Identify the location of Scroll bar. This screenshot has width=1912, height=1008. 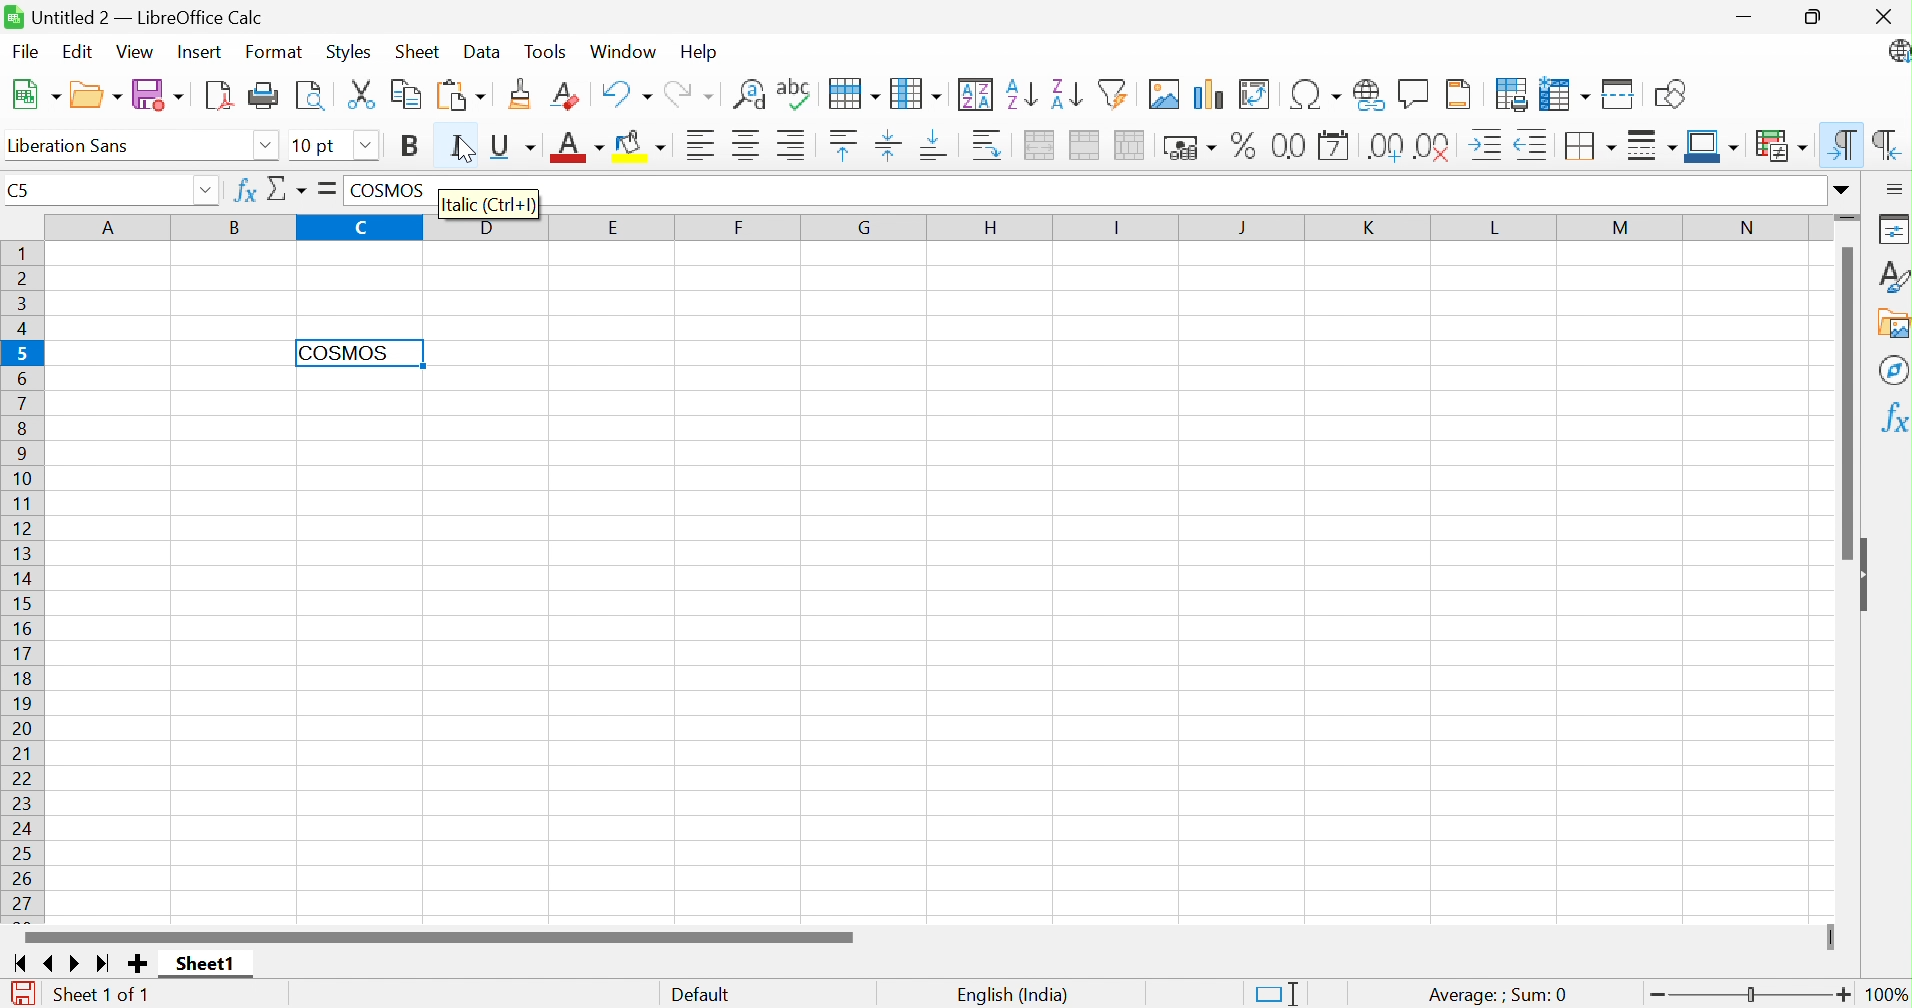
(439, 934).